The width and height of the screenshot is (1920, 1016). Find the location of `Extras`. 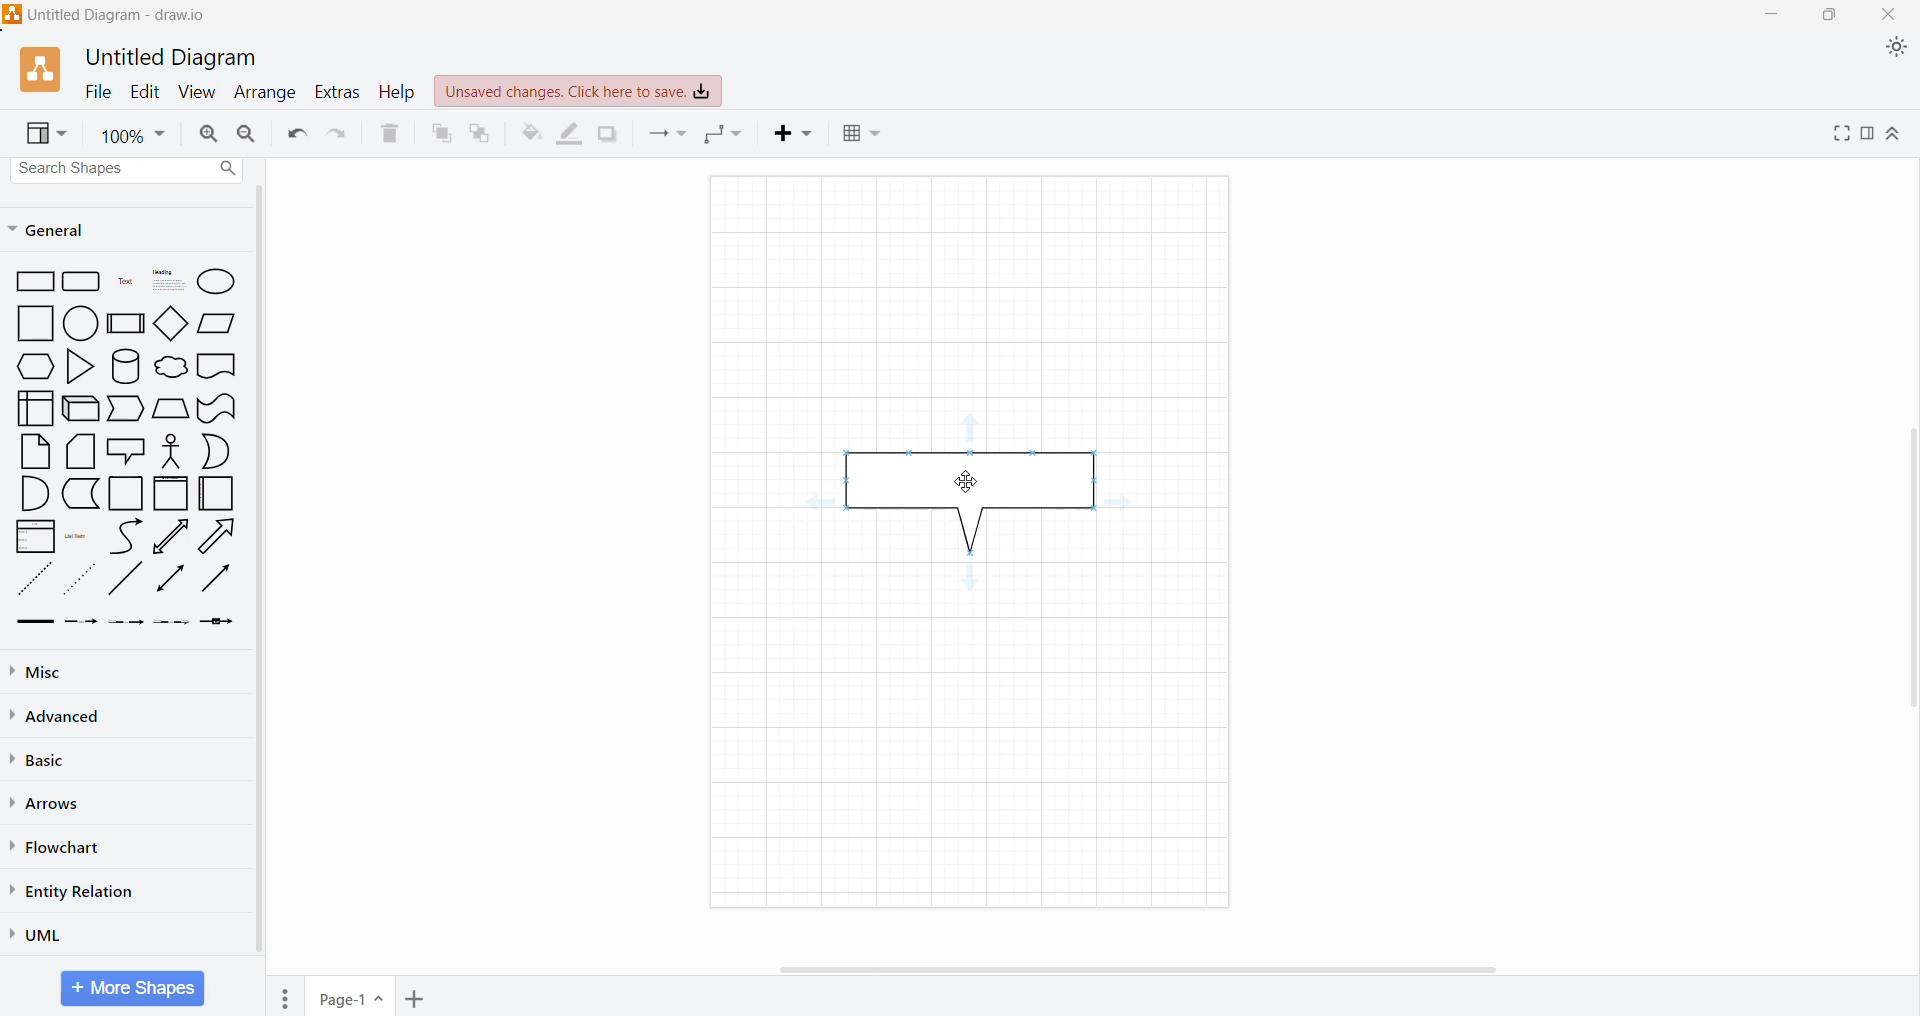

Extras is located at coordinates (339, 93).